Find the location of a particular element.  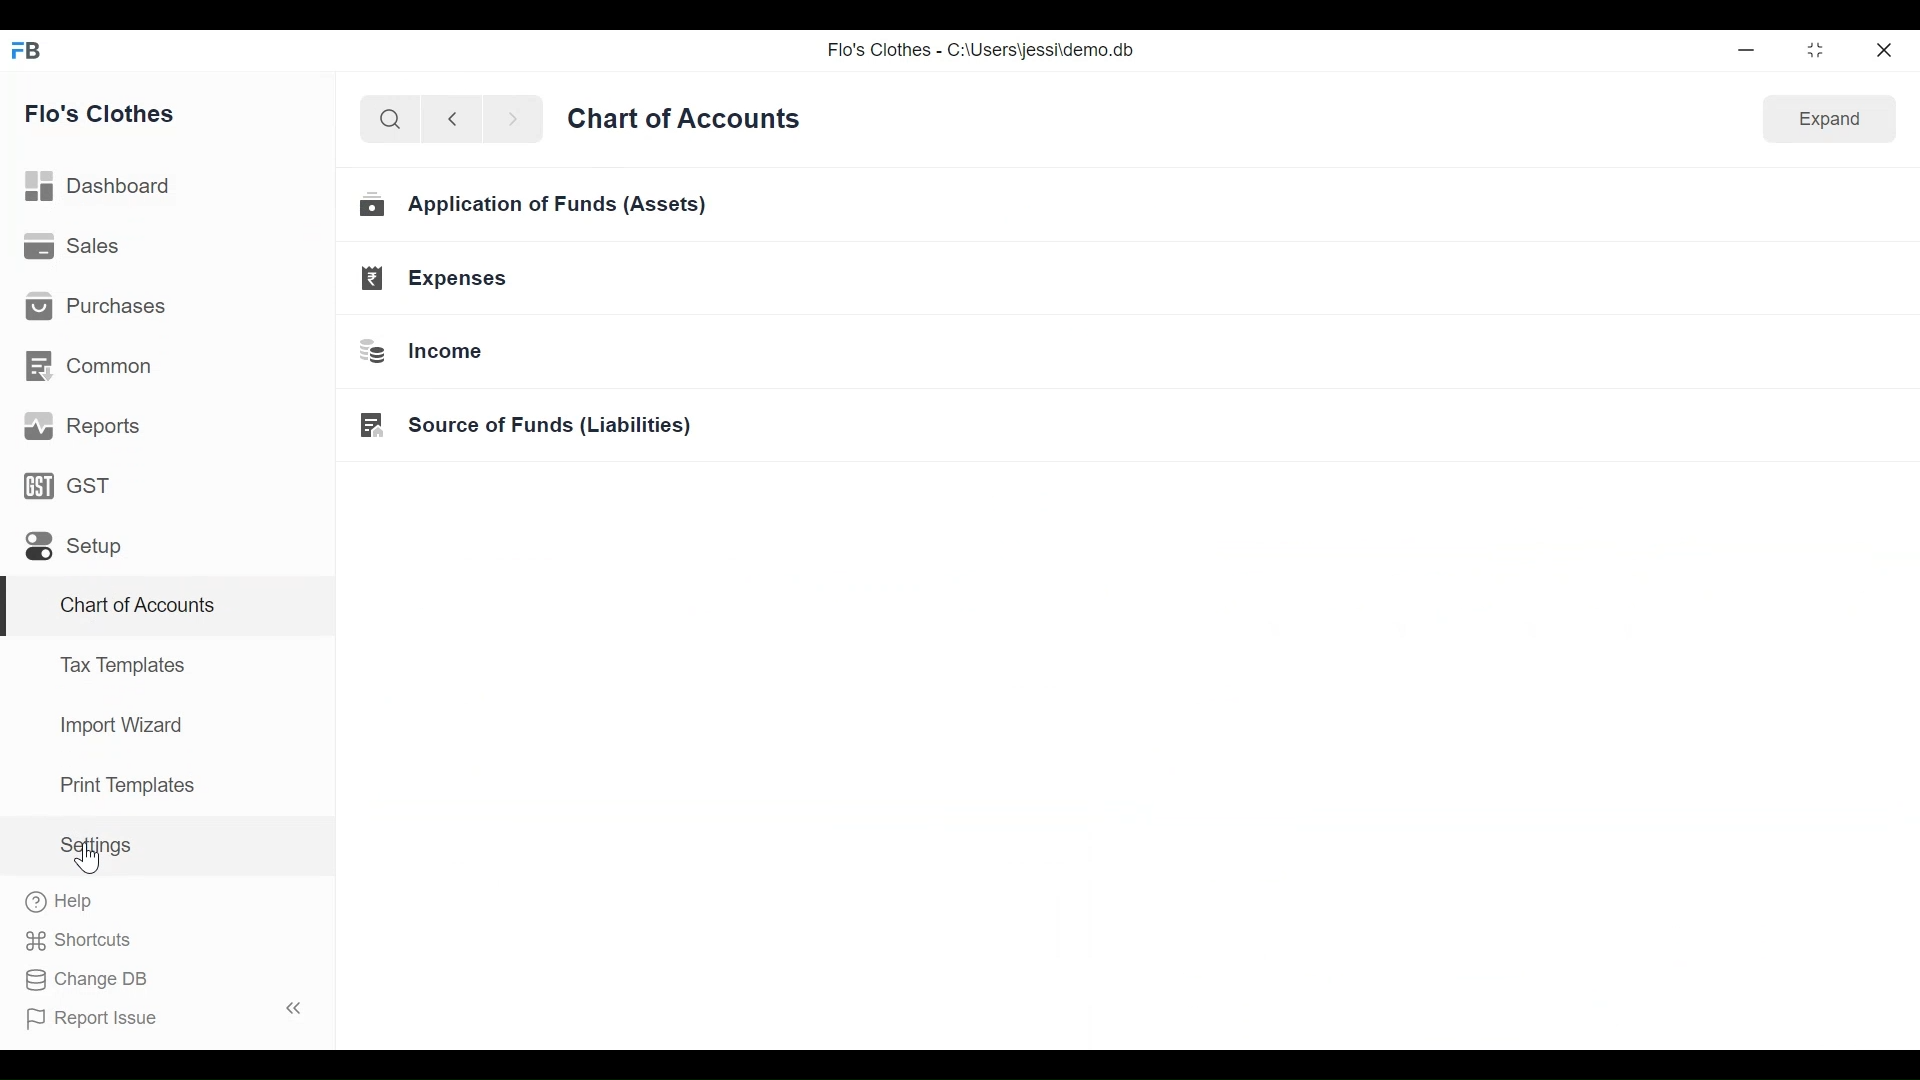

expenses is located at coordinates (434, 278).